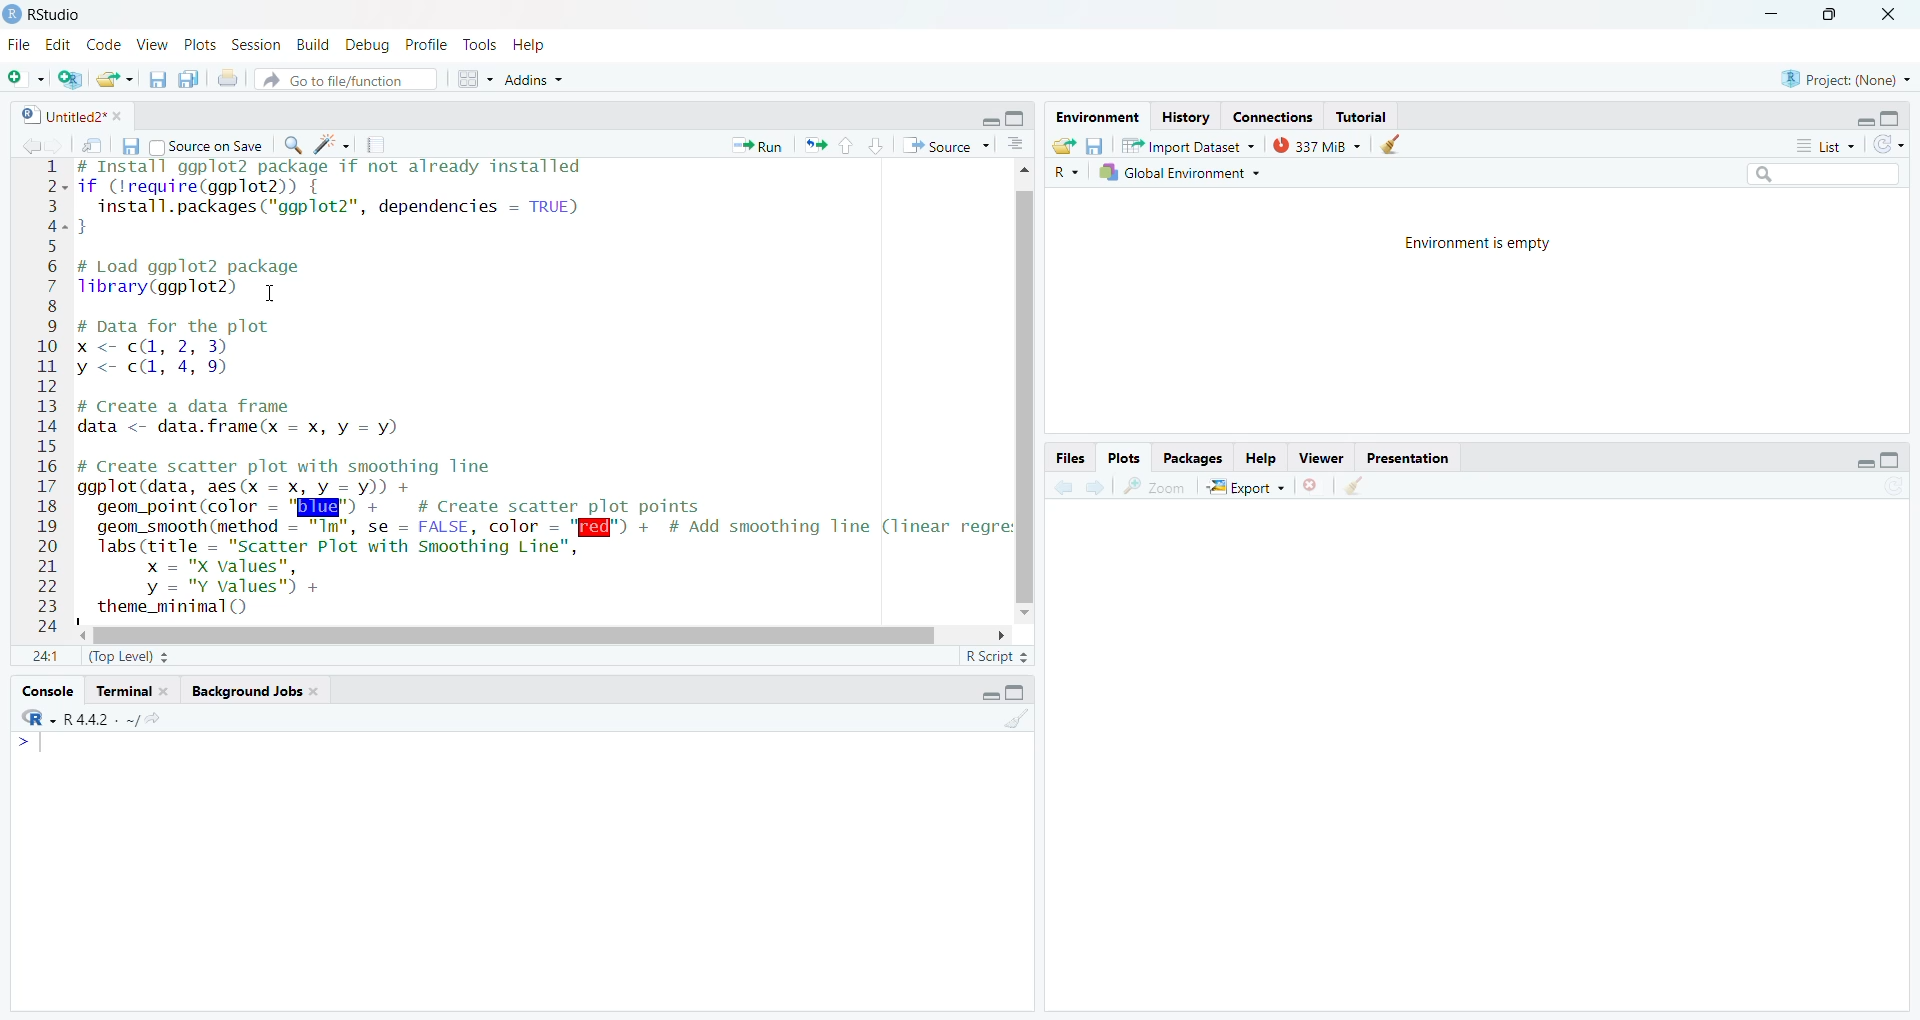 This screenshot has width=1920, height=1020. I want to click on maximize, so click(1831, 14).